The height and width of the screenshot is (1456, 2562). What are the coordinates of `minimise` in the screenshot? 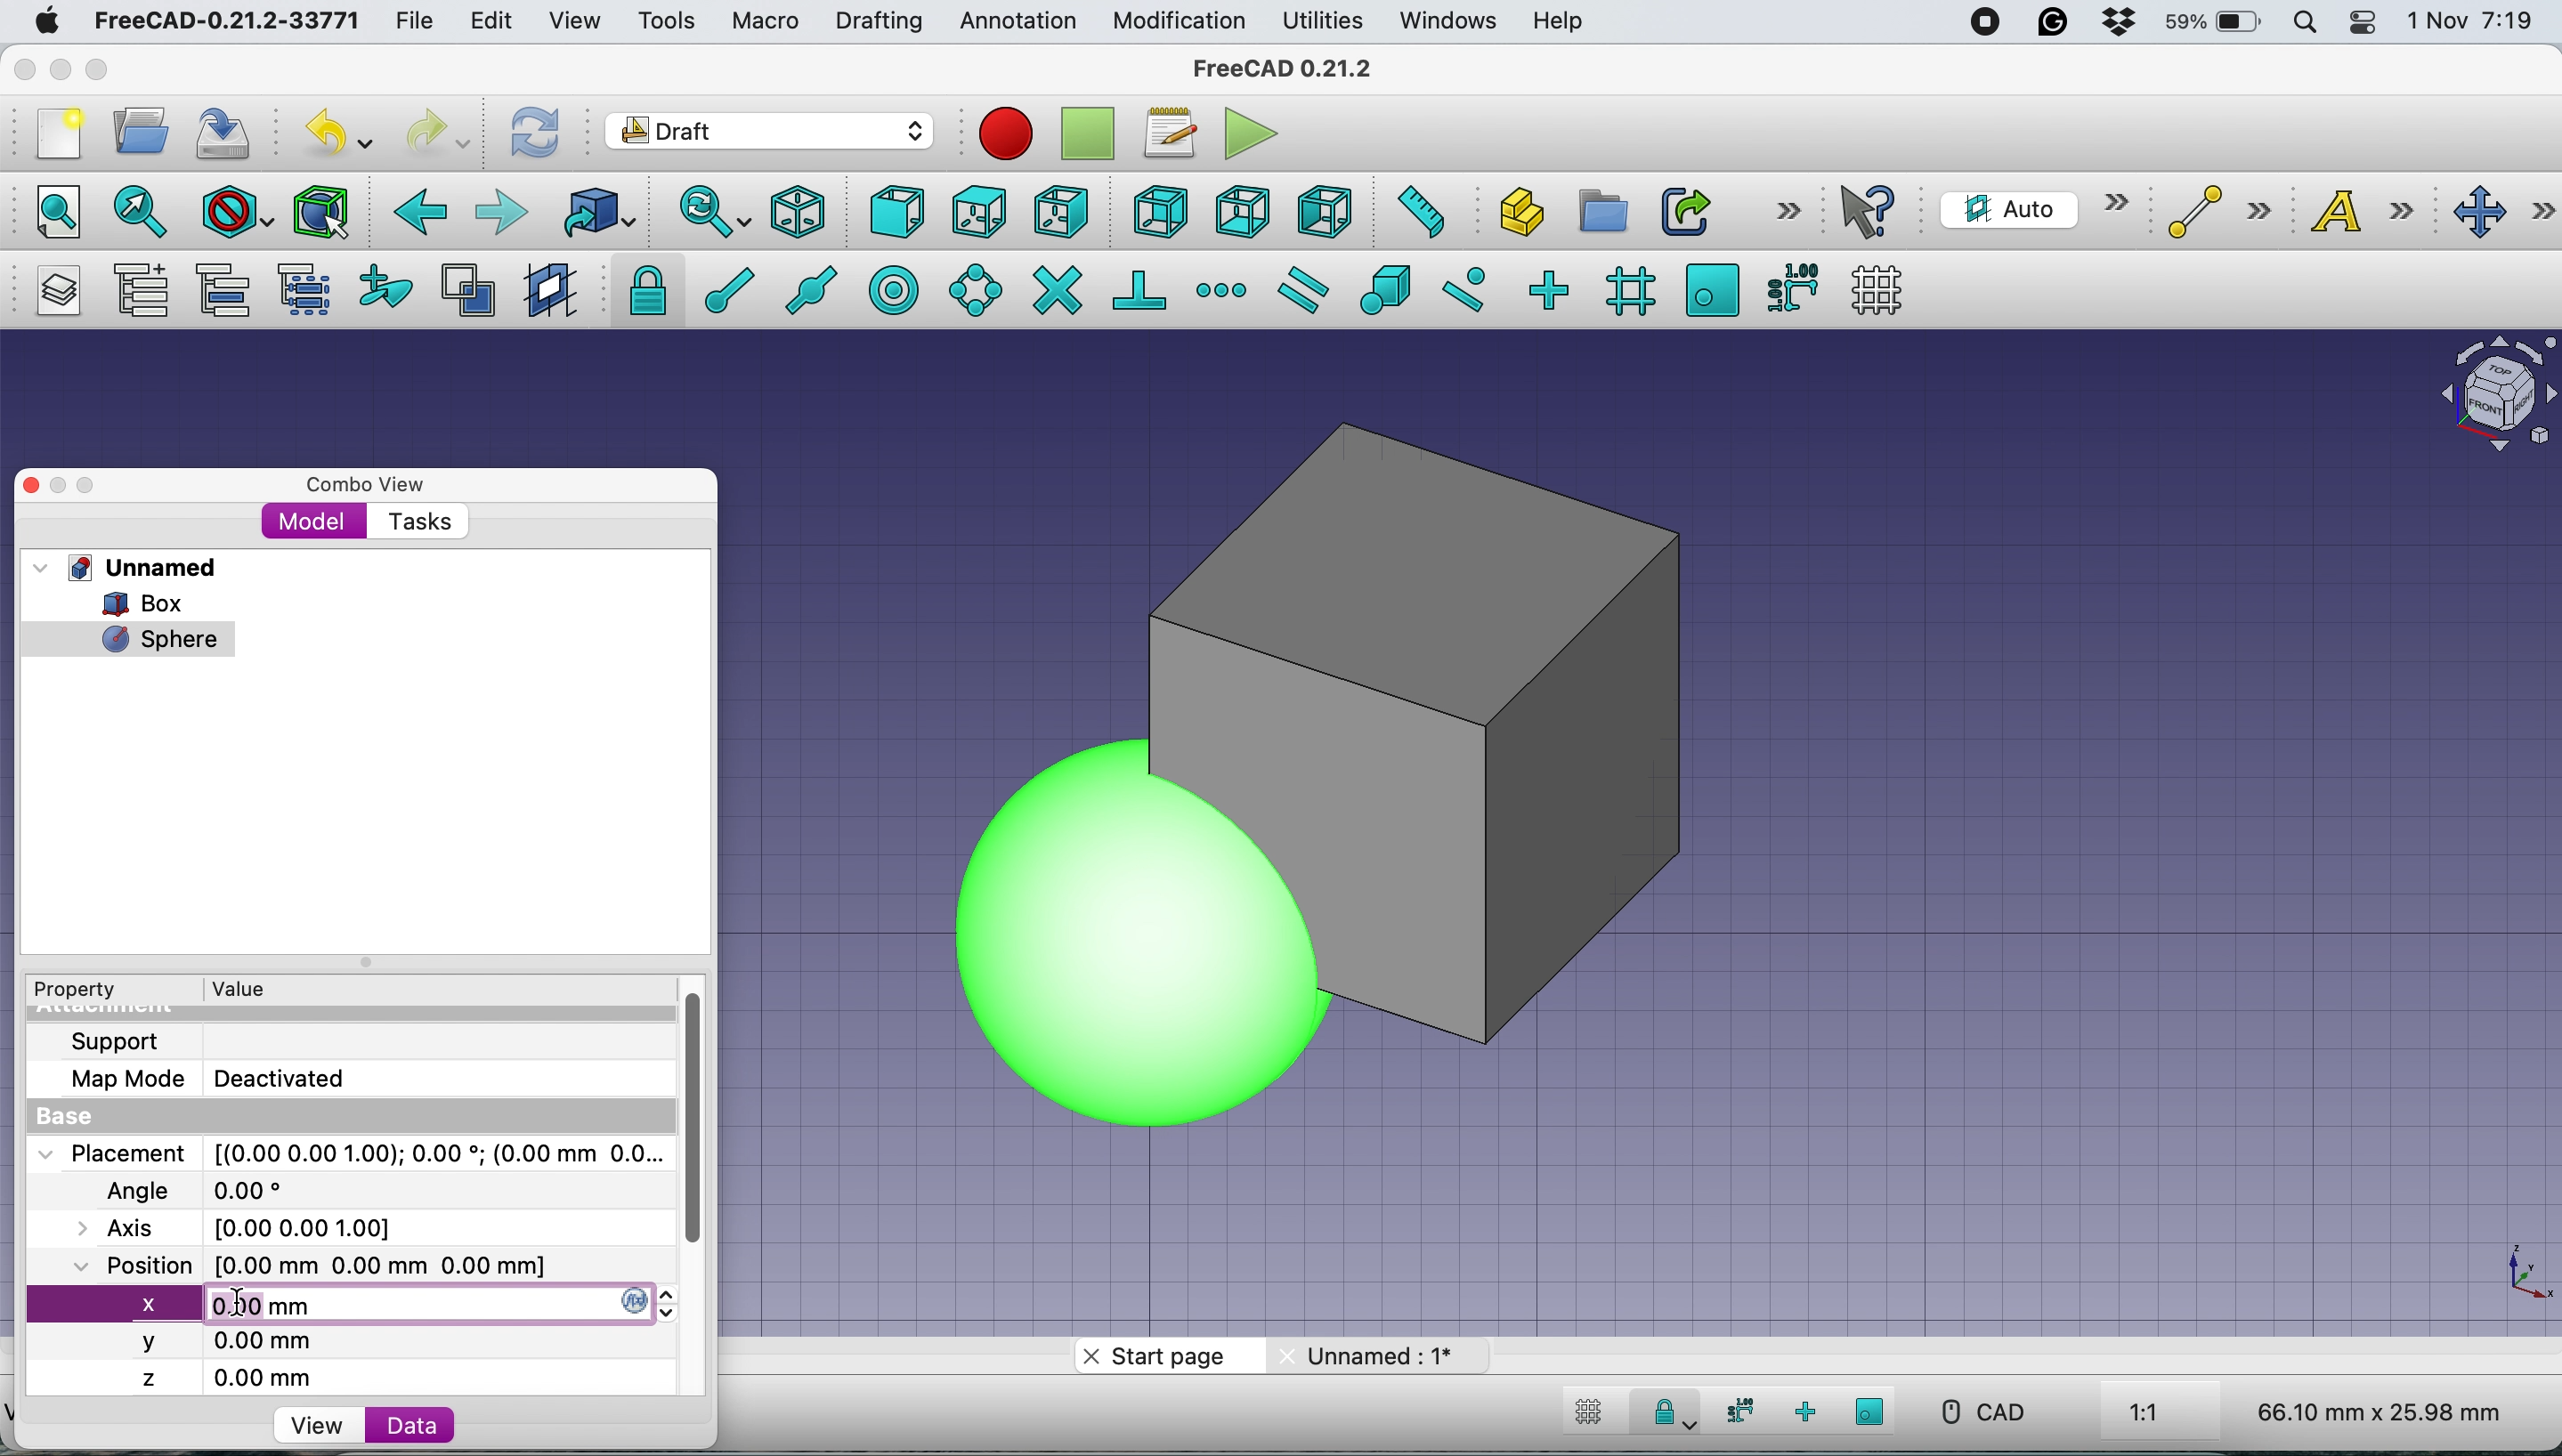 It's located at (58, 69).